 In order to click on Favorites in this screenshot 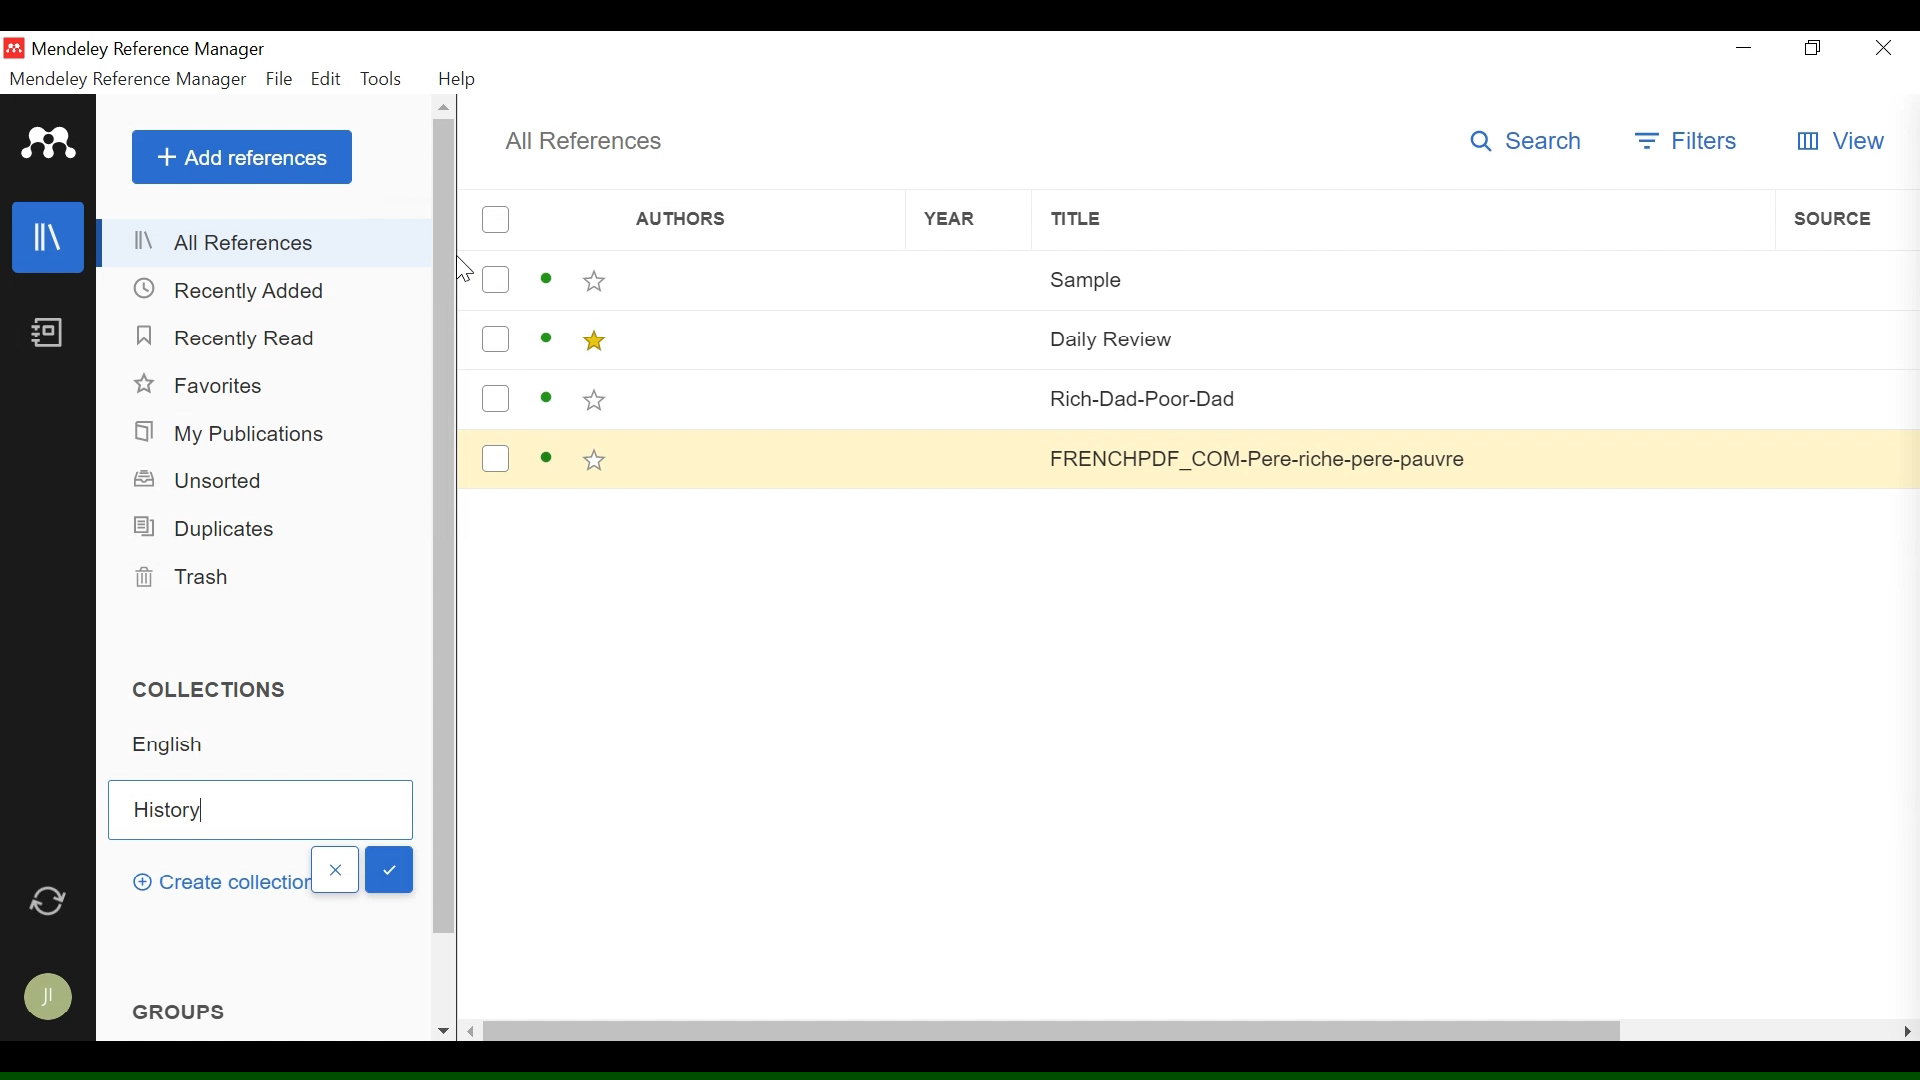, I will do `click(203, 389)`.